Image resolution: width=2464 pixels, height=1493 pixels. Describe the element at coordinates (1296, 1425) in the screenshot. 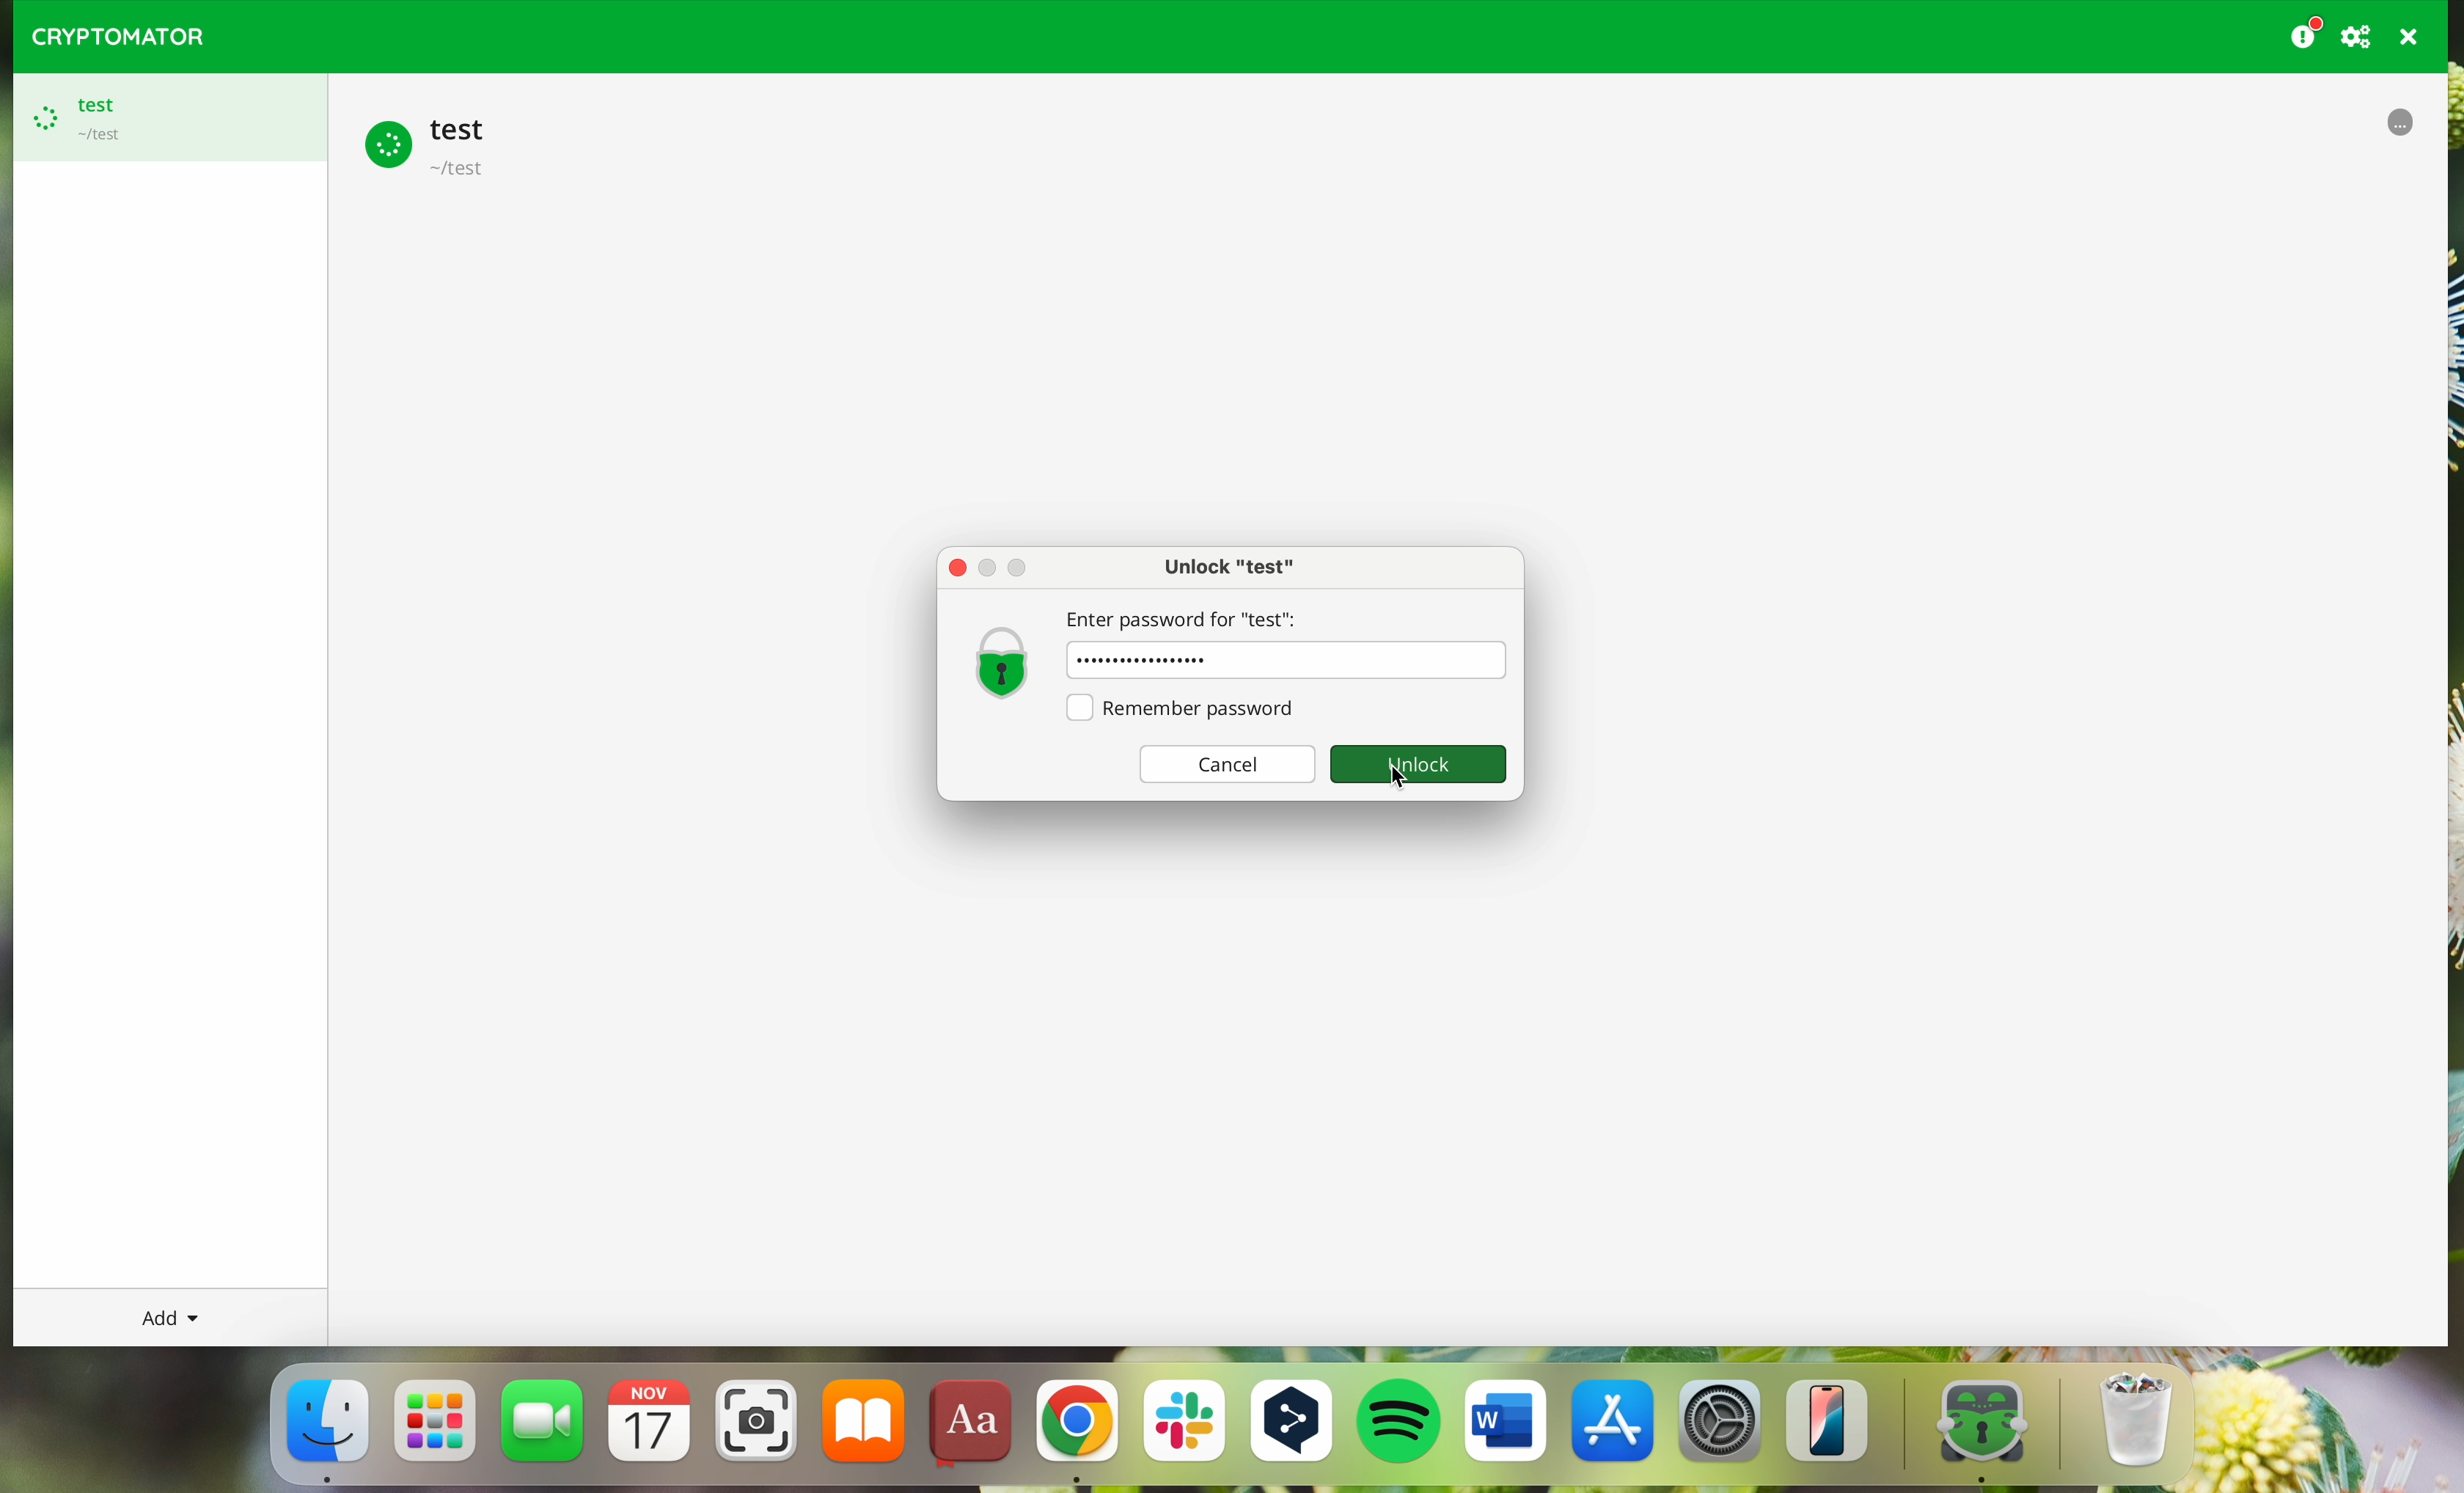

I see `DeepL` at that location.